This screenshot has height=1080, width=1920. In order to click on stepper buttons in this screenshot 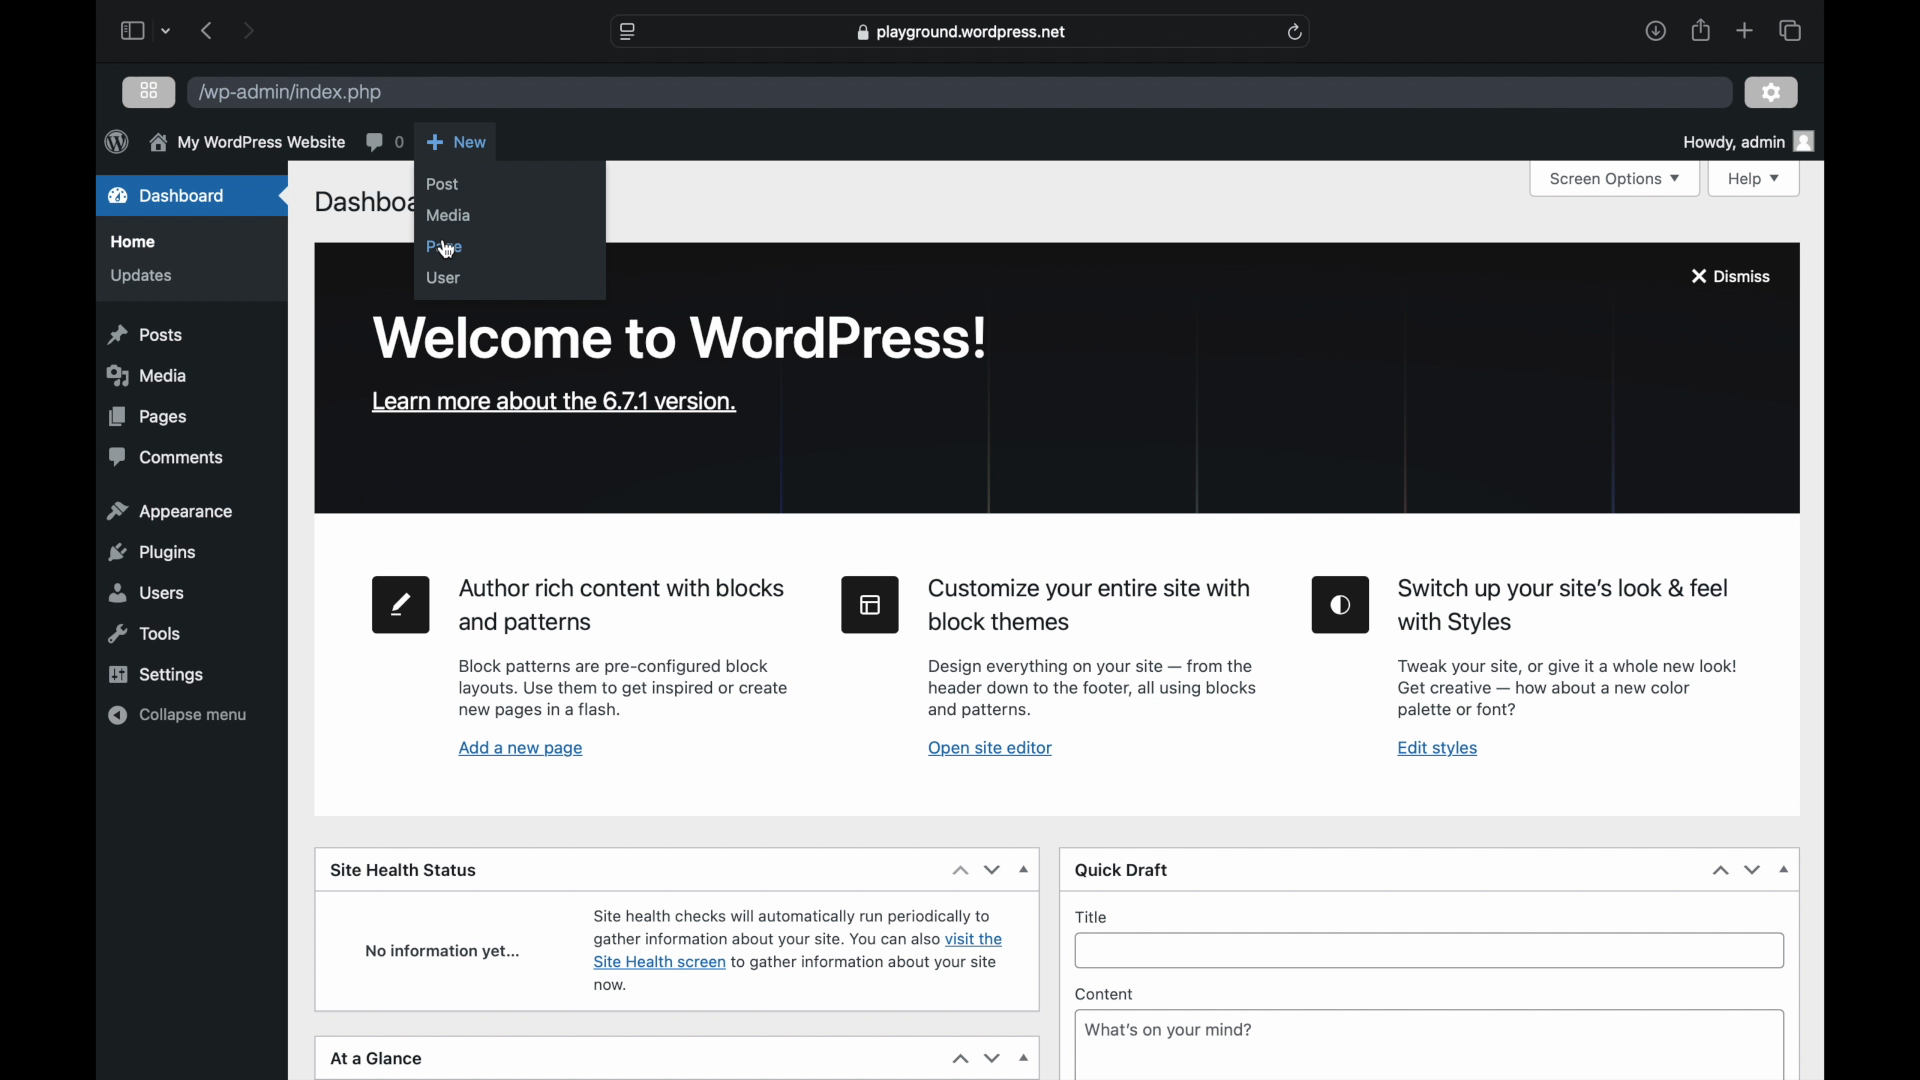, I will do `click(1737, 870)`.